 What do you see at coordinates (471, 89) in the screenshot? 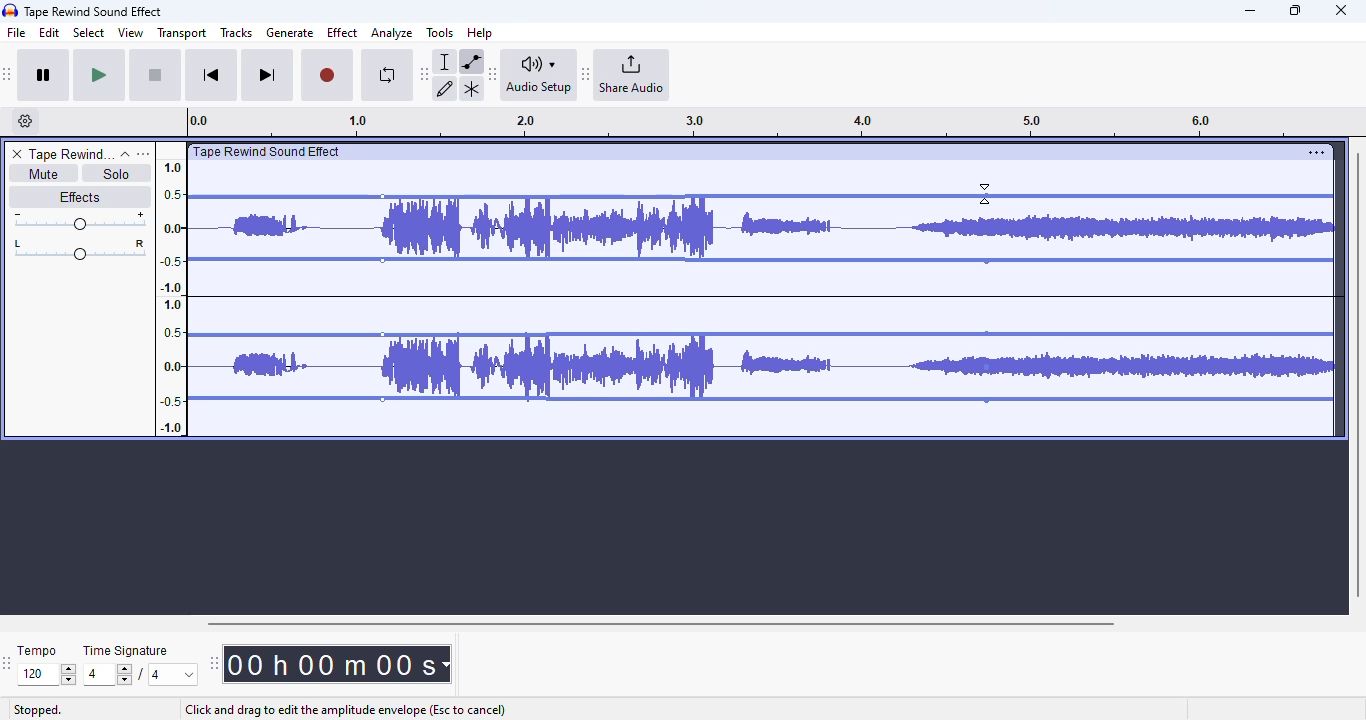
I see `multi-tool` at bounding box center [471, 89].